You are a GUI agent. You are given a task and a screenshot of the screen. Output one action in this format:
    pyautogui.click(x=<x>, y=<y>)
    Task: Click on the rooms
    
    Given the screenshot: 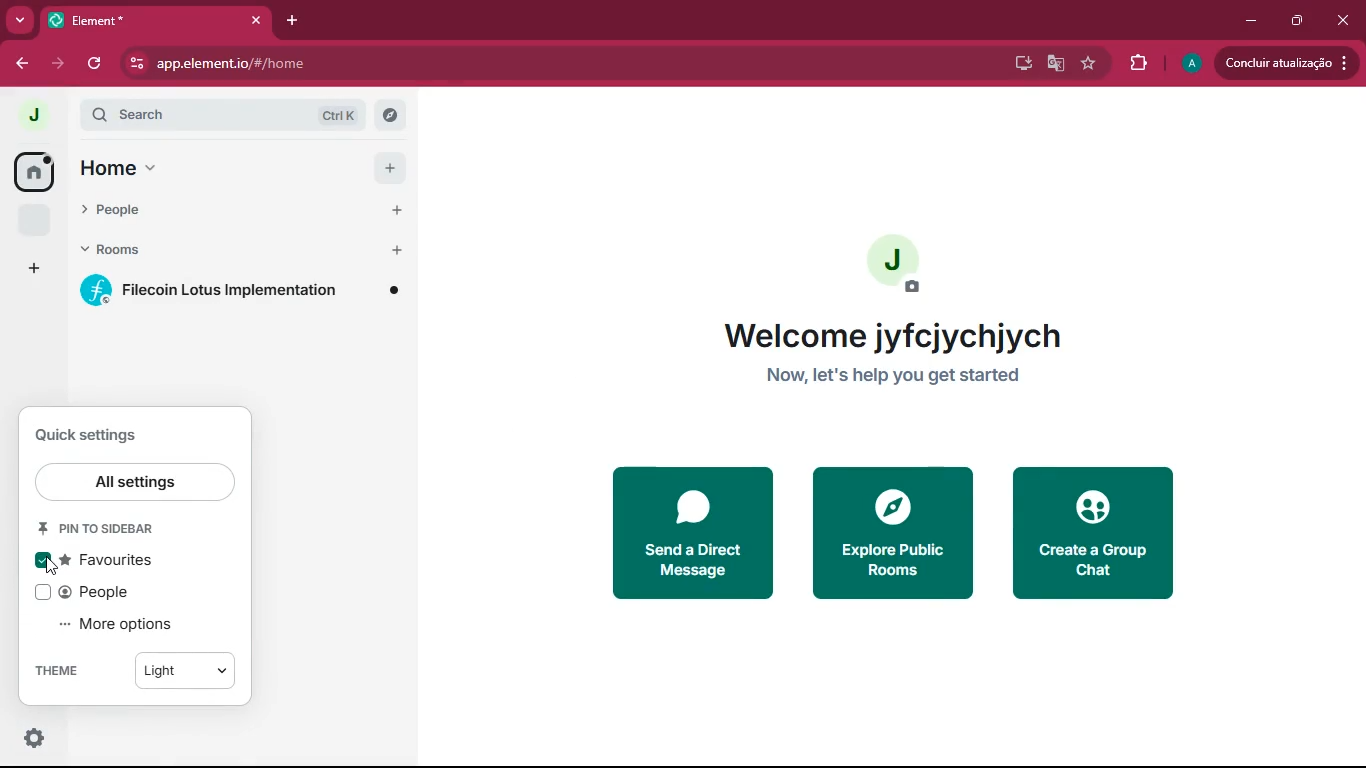 What is the action you would take?
    pyautogui.click(x=210, y=252)
    